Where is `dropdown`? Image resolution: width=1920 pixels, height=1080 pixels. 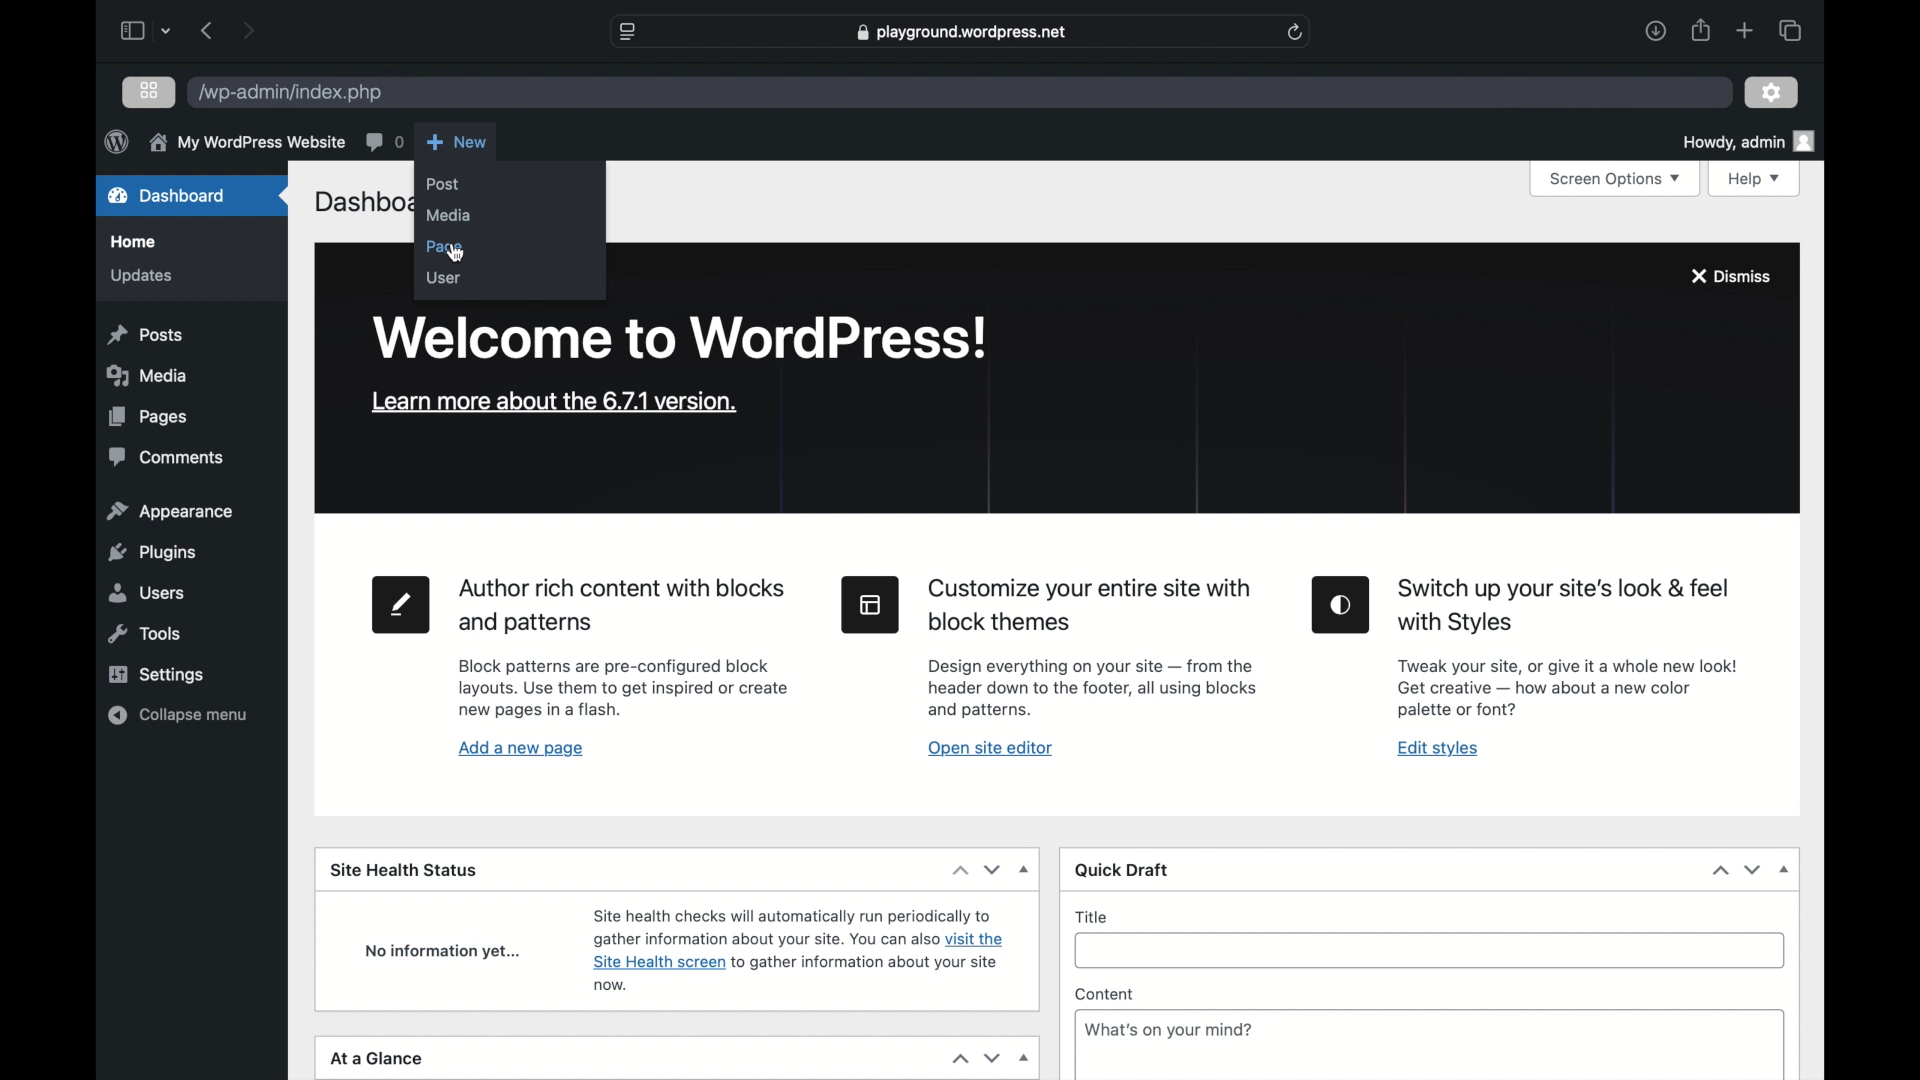 dropdown is located at coordinates (1026, 868).